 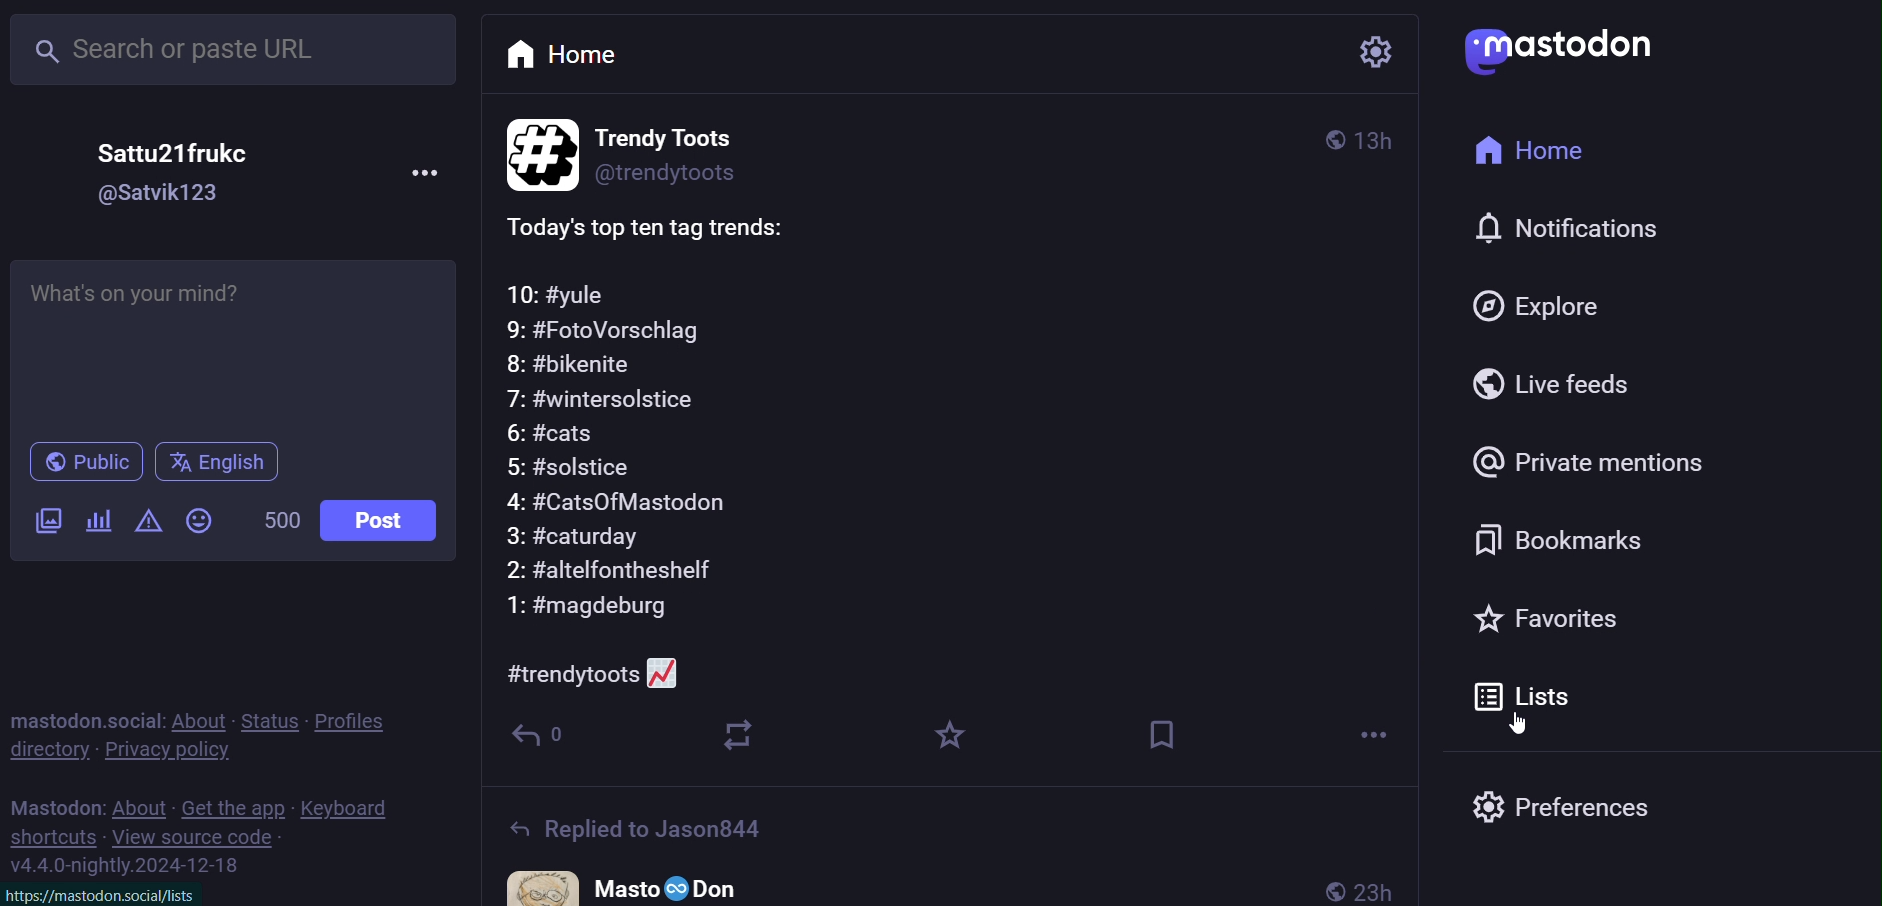 I want to click on live feed, so click(x=1549, y=384).